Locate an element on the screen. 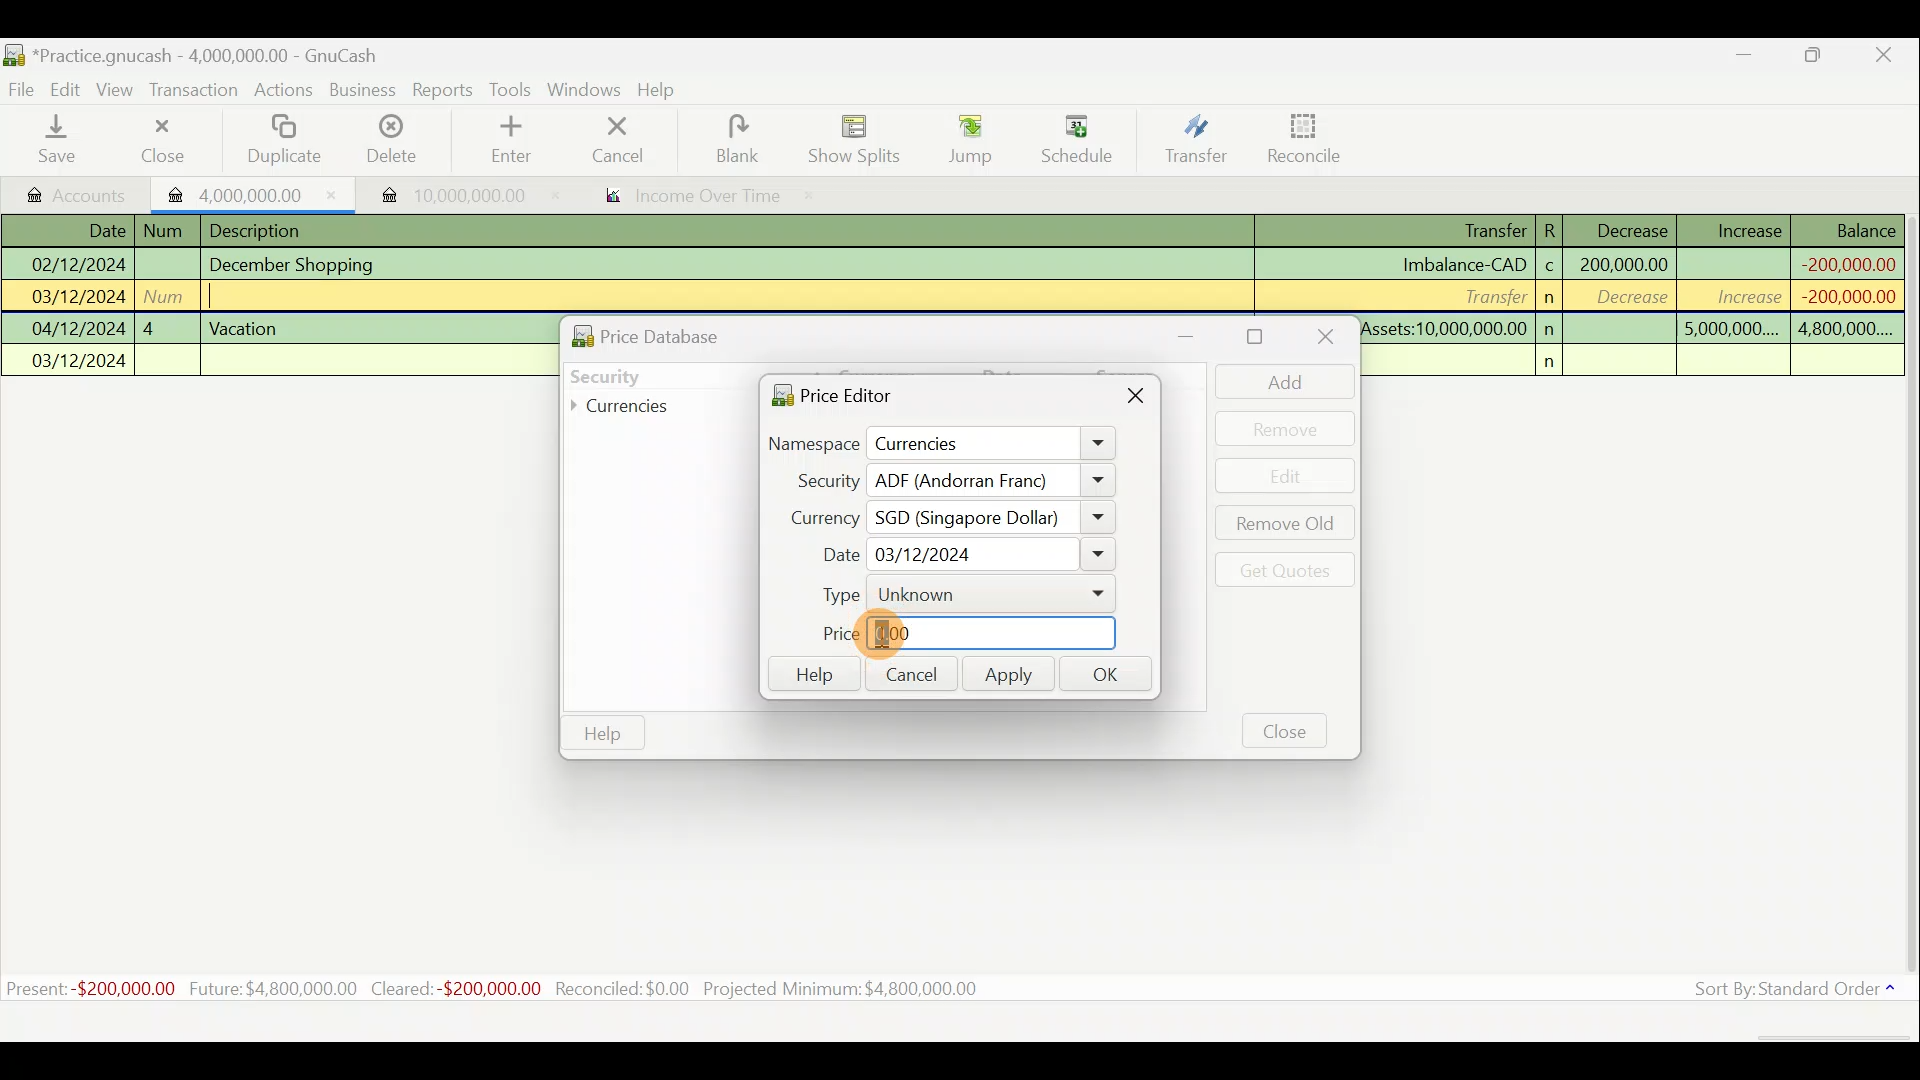  Statistics is located at coordinates (526, 989).